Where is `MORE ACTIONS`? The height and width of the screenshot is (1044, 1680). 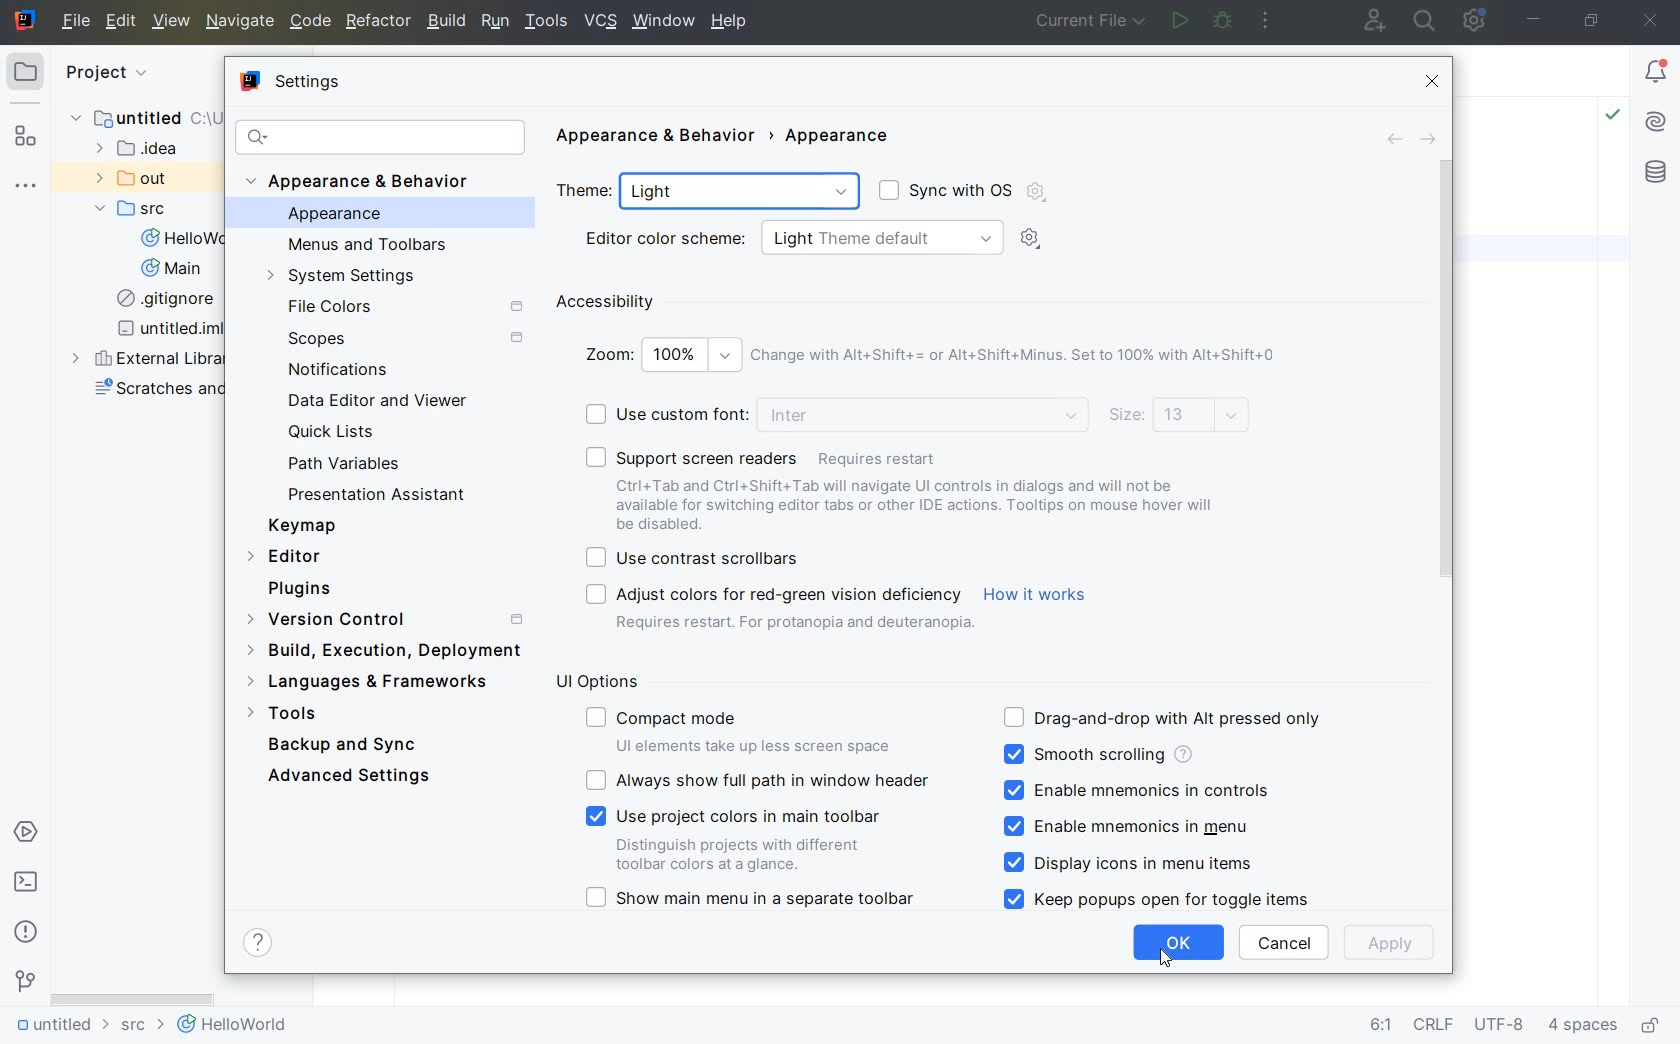 MORE ACTIONS is located at coordinates (1267, 23).